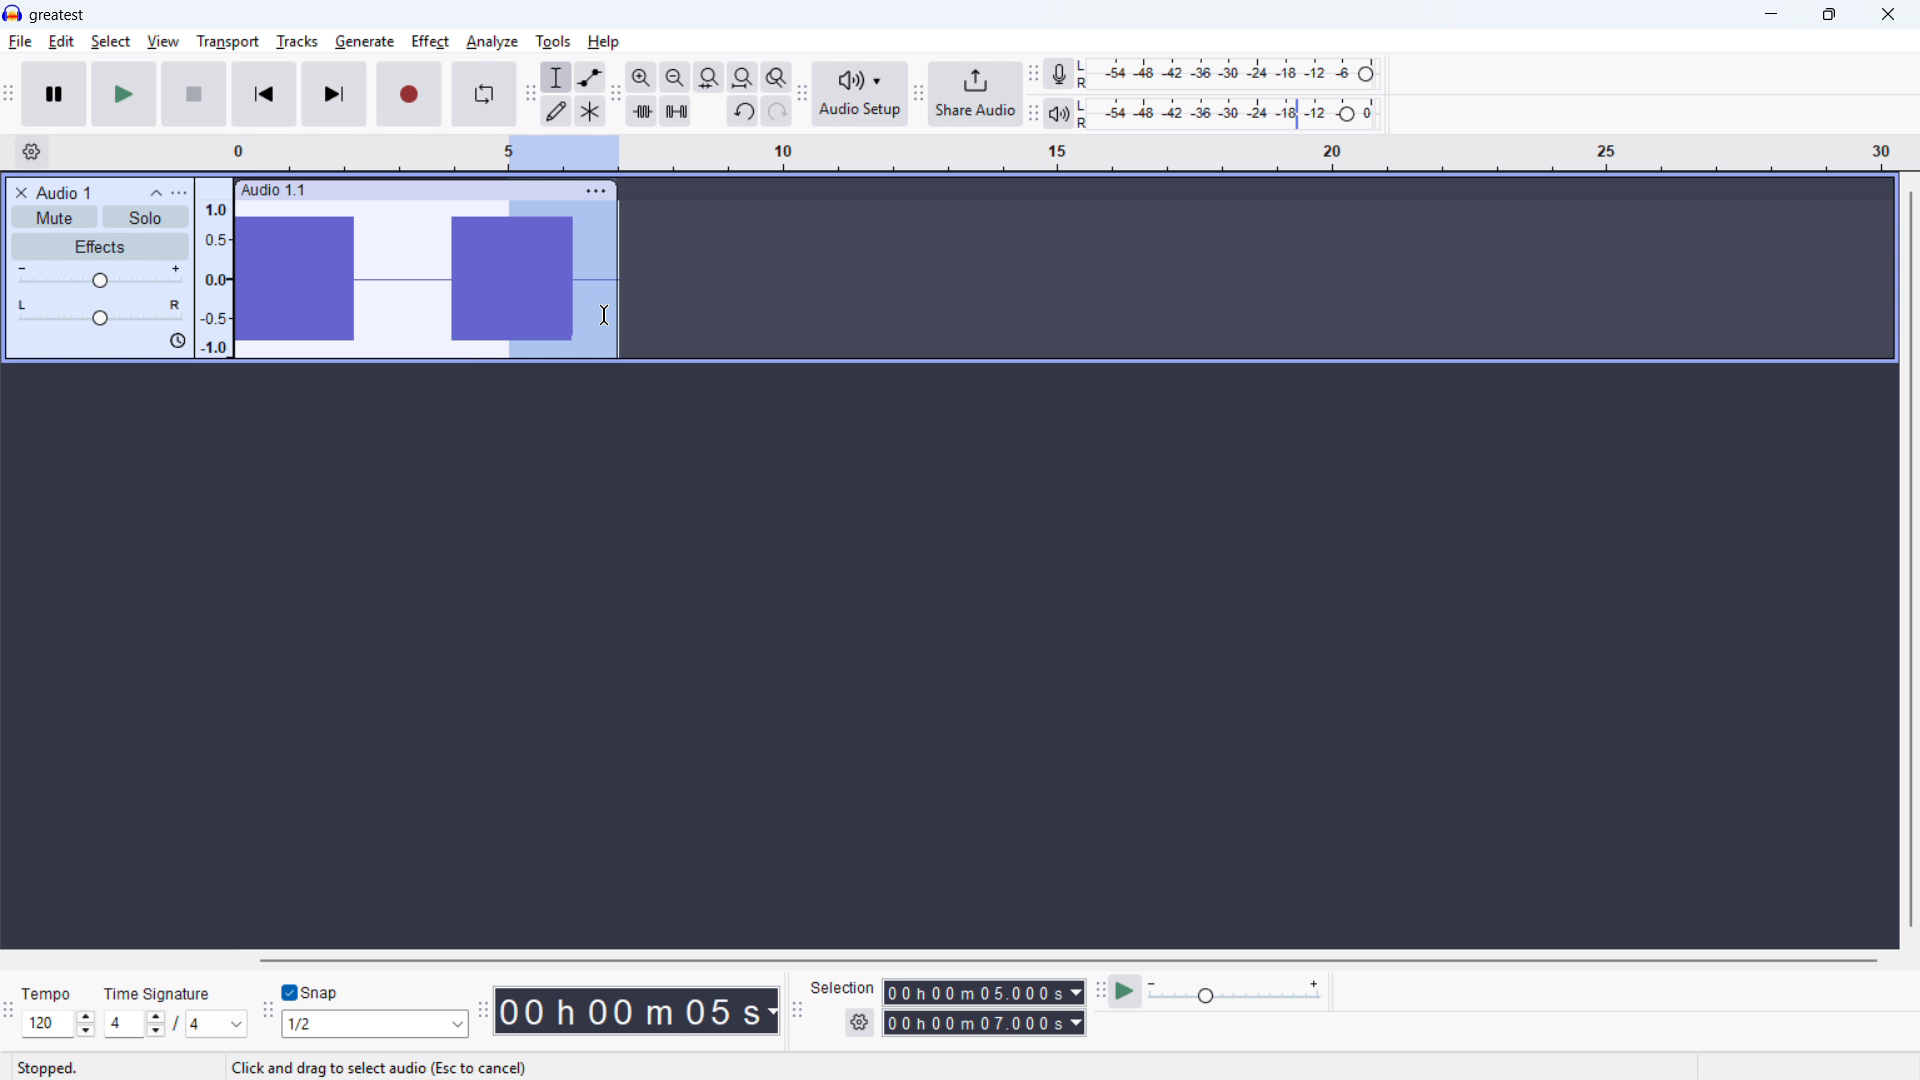  Describe the element at coordinates (146, 218) in the screenshot. I see `Solo ` at that location.